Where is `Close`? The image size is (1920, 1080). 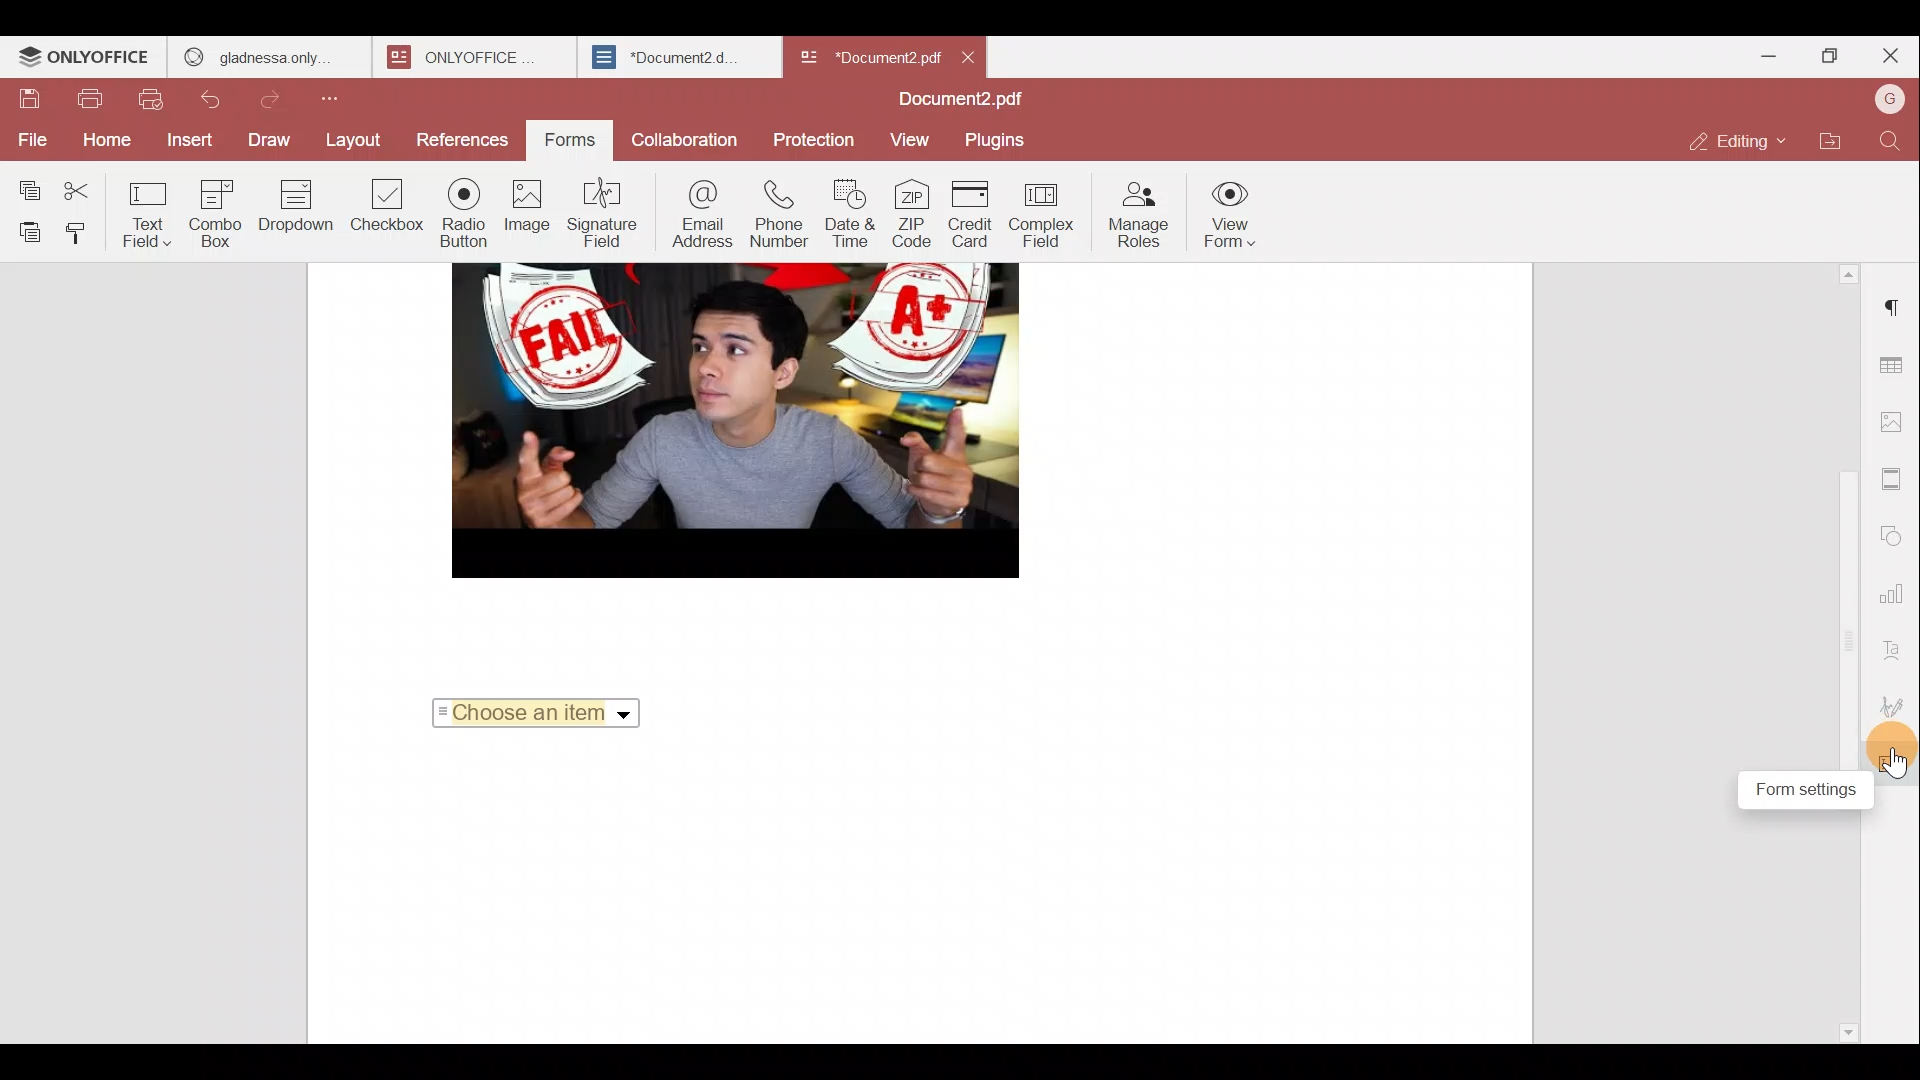 Close is located at coordinates (971, 54).